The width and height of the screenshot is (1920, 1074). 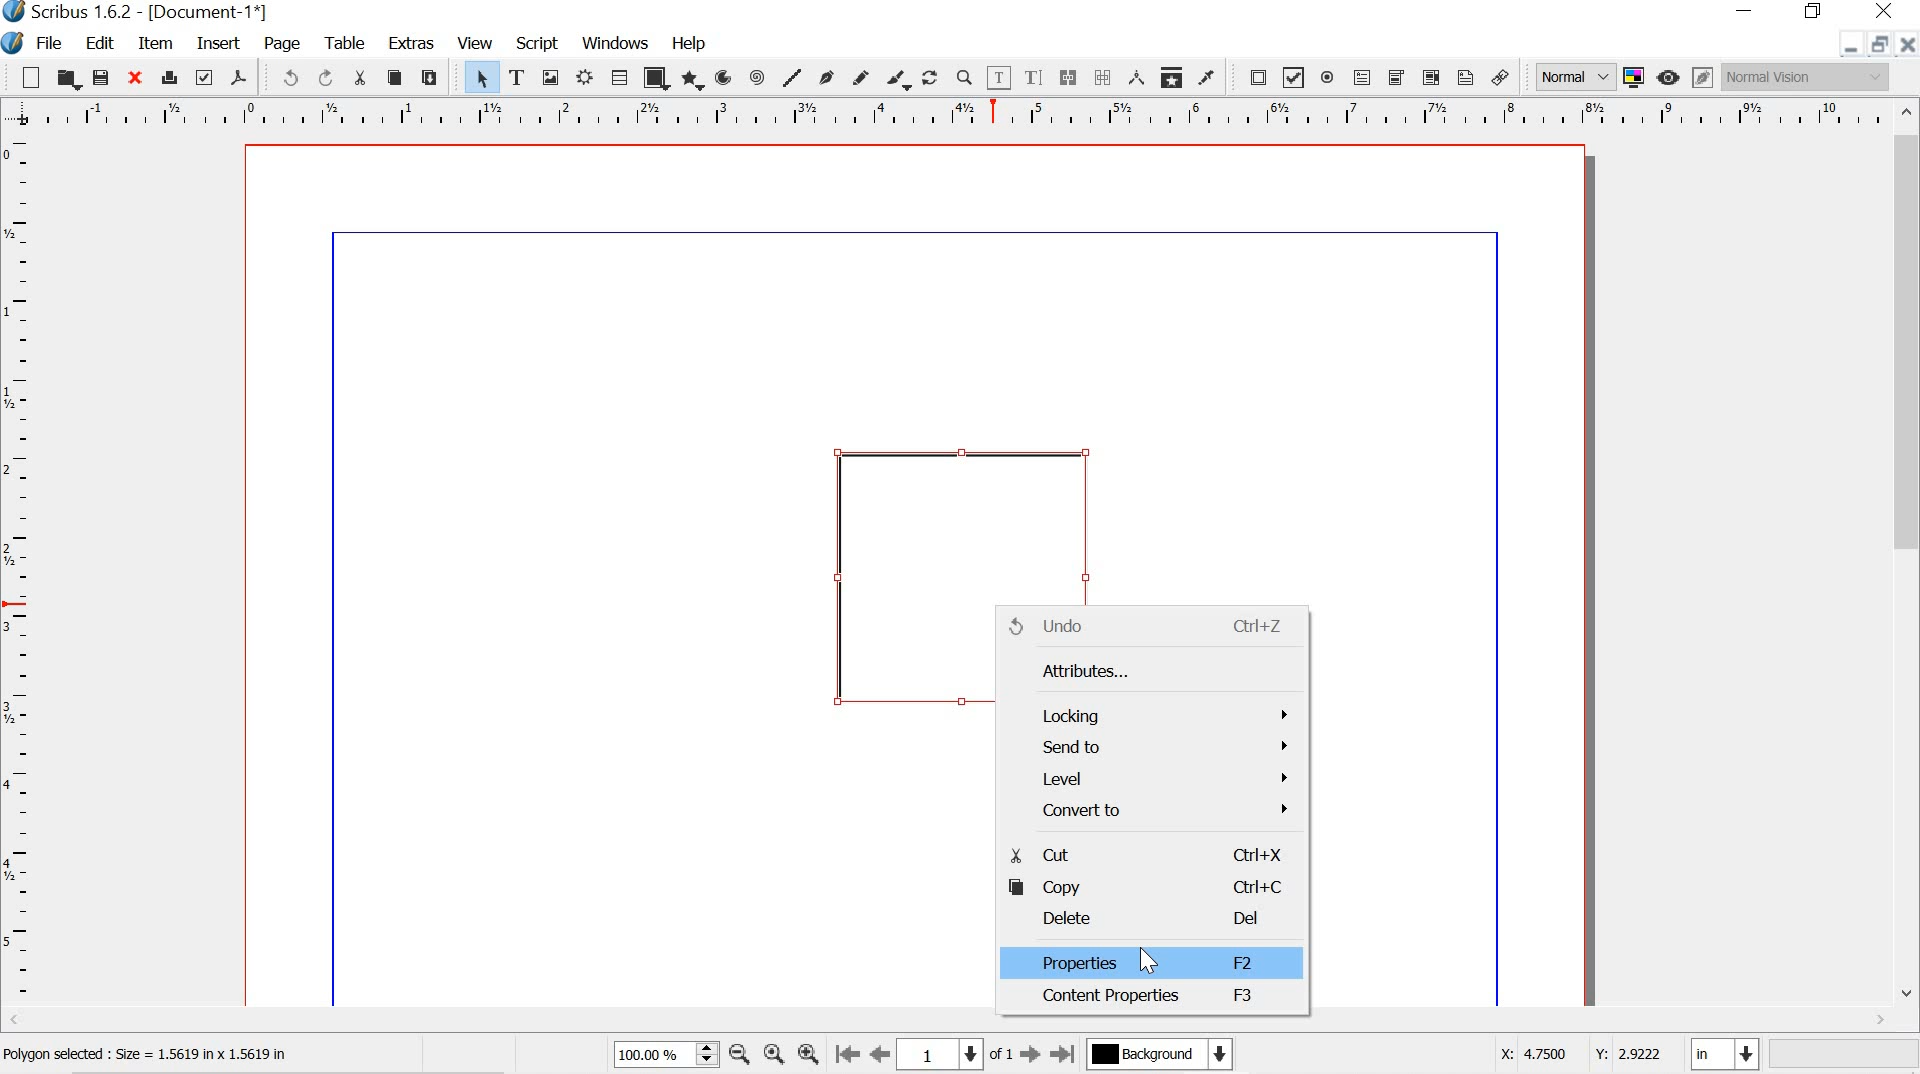 I want to click on pdf check box, so click(x=1294, y=77).